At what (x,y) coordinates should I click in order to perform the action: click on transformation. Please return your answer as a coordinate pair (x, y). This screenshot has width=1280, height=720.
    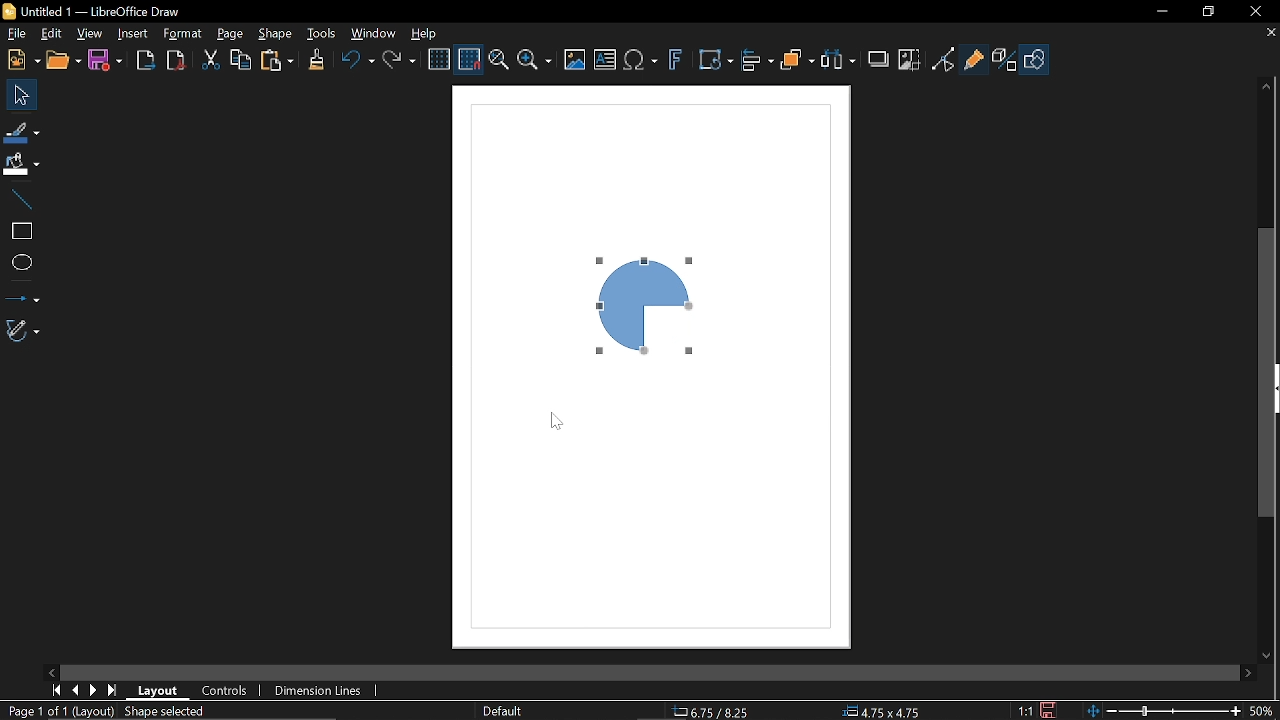
    Looking at the image, I should click on (715, 61).